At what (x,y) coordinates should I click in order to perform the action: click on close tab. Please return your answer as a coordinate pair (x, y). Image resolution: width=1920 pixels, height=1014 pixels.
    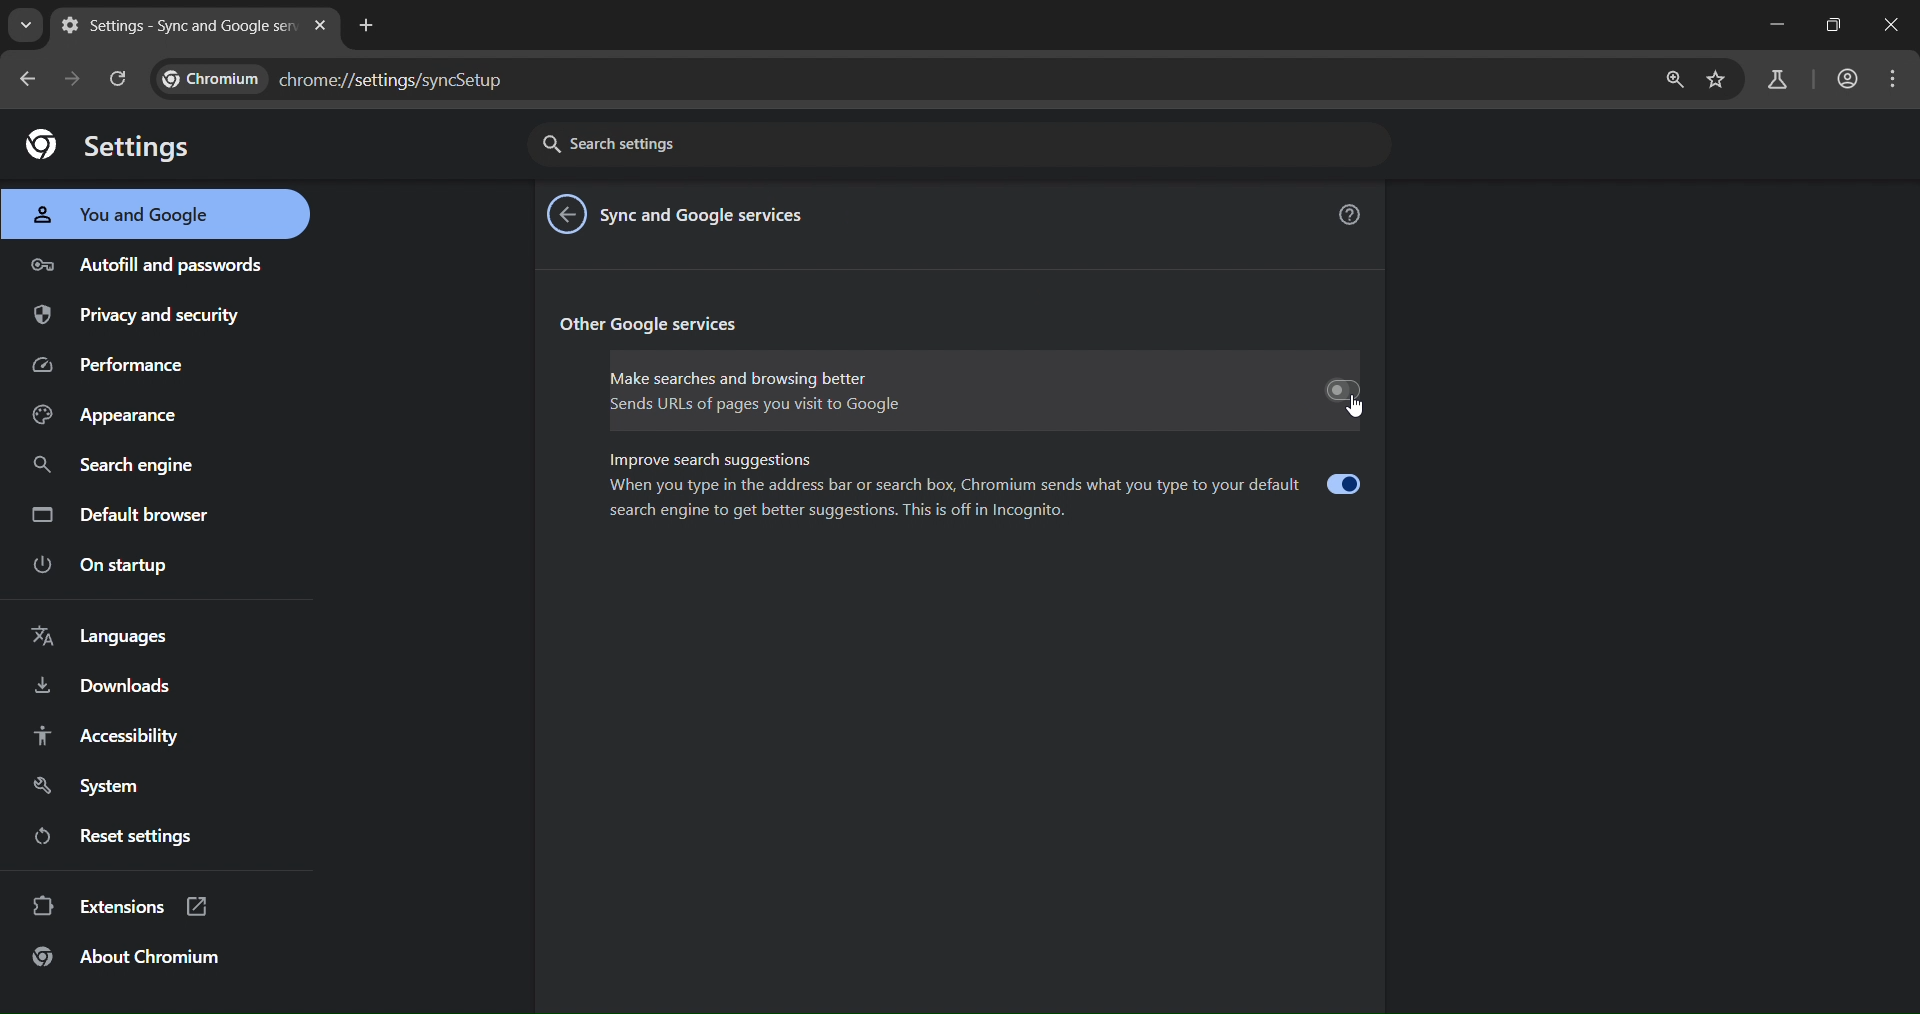
    Looking at the image, I should click on (319, 25).